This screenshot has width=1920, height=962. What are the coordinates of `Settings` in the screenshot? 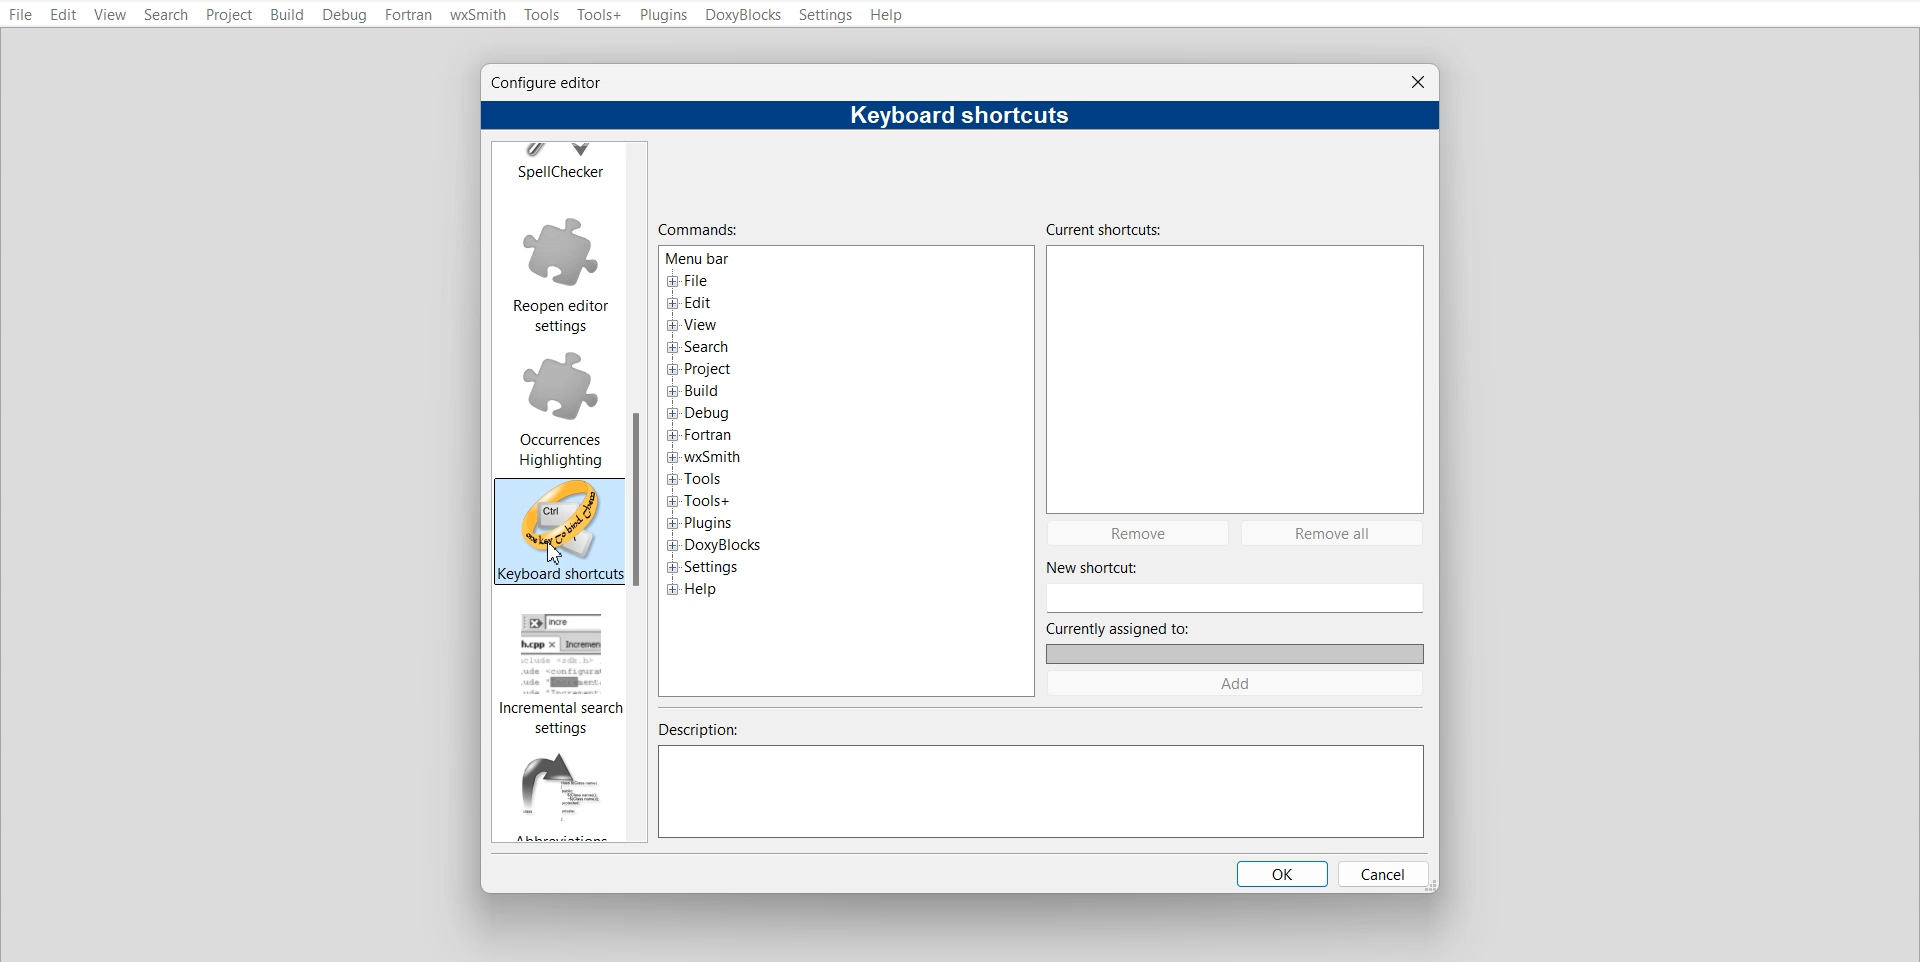 It's located at (827, 15).